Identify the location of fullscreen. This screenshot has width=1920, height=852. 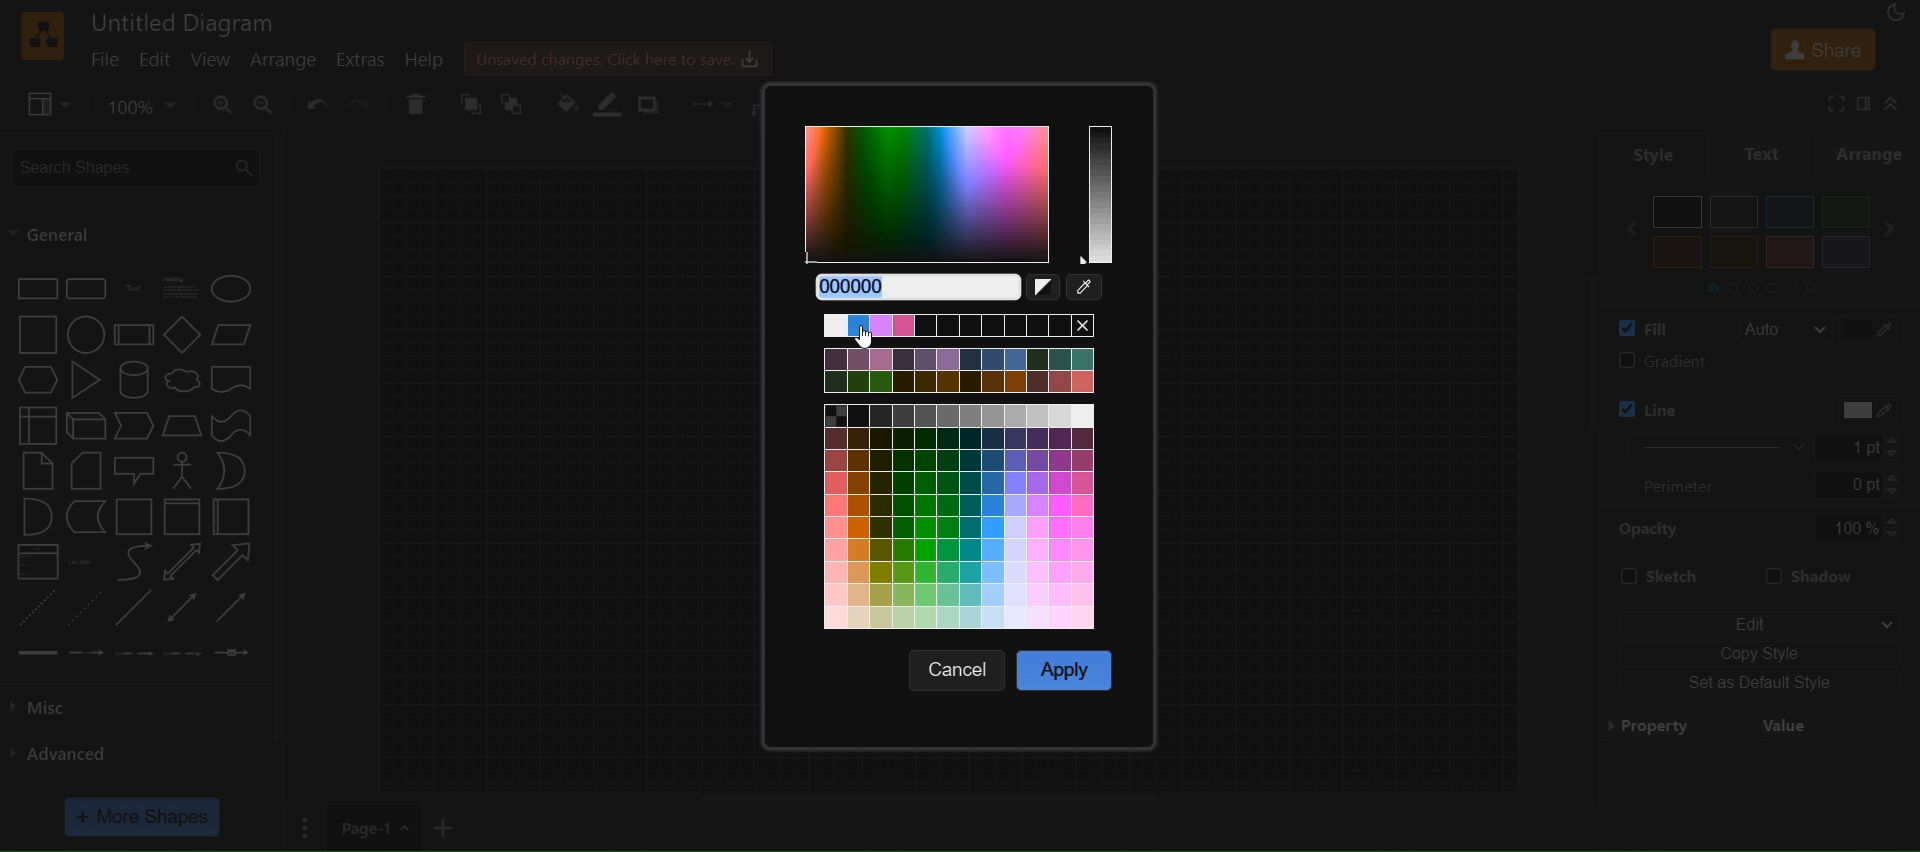
(1830, 103).